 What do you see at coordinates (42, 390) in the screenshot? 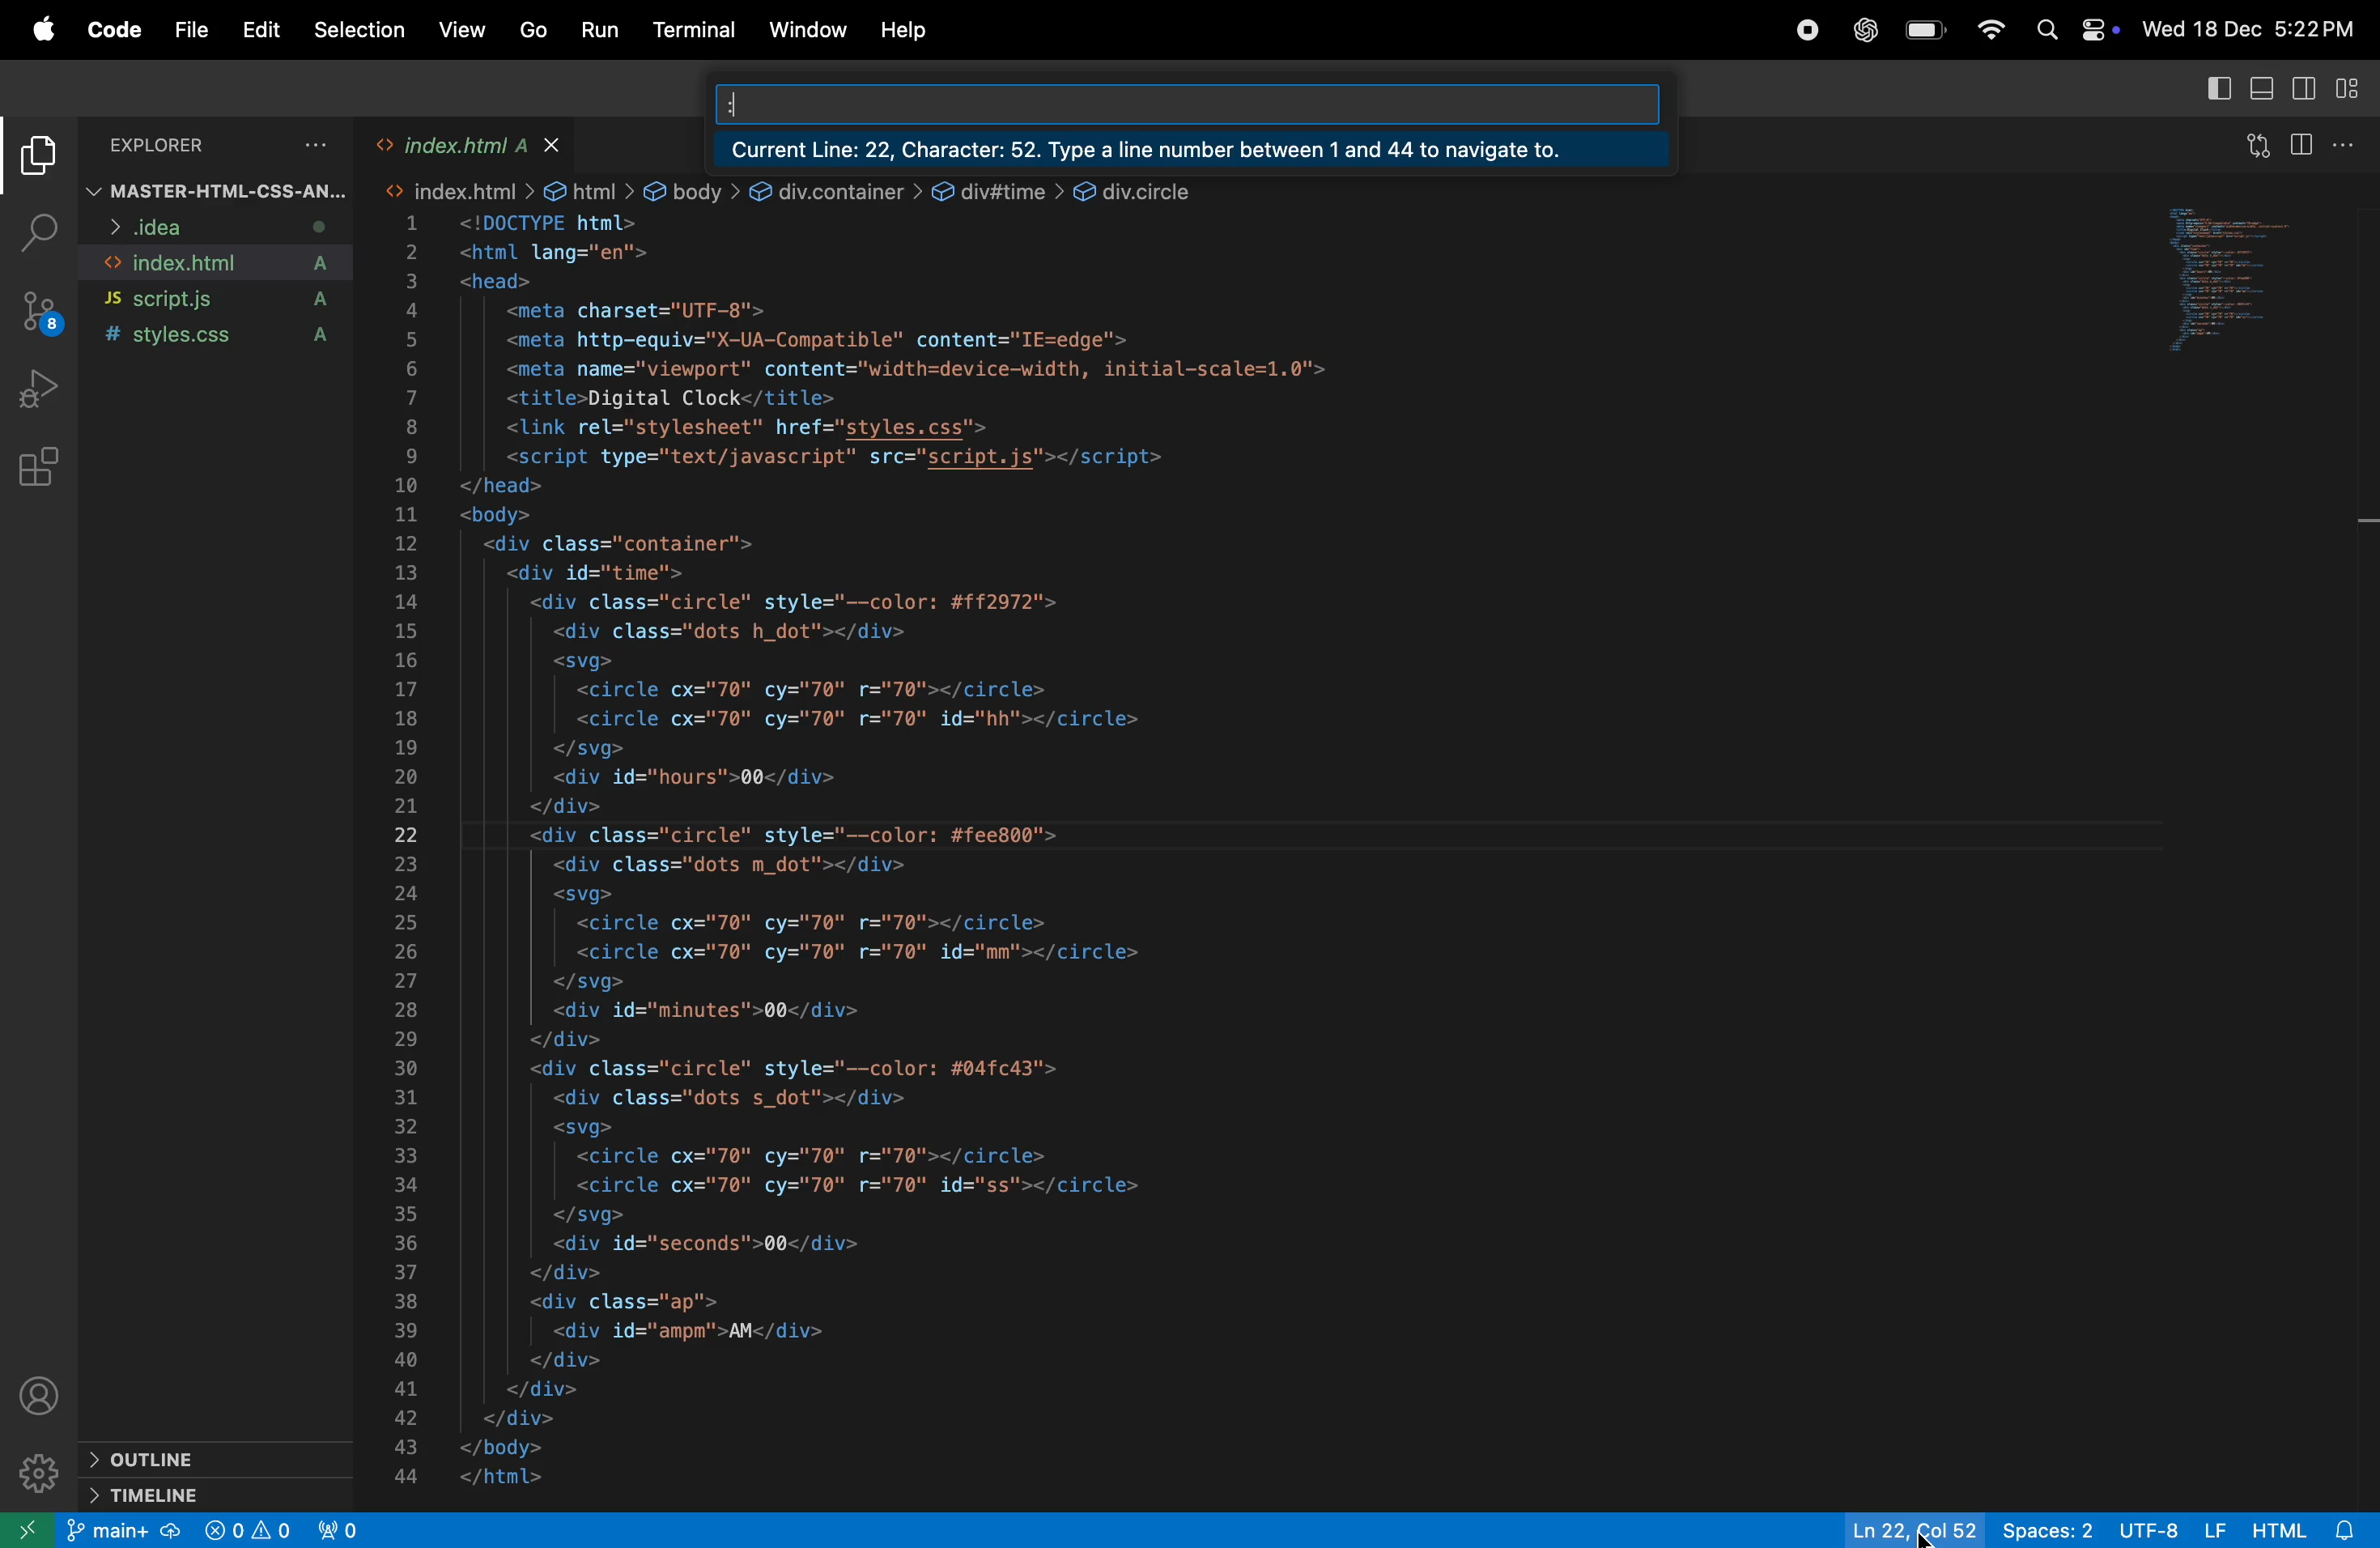
I see `run and debug` at bounding box center [42, 390].